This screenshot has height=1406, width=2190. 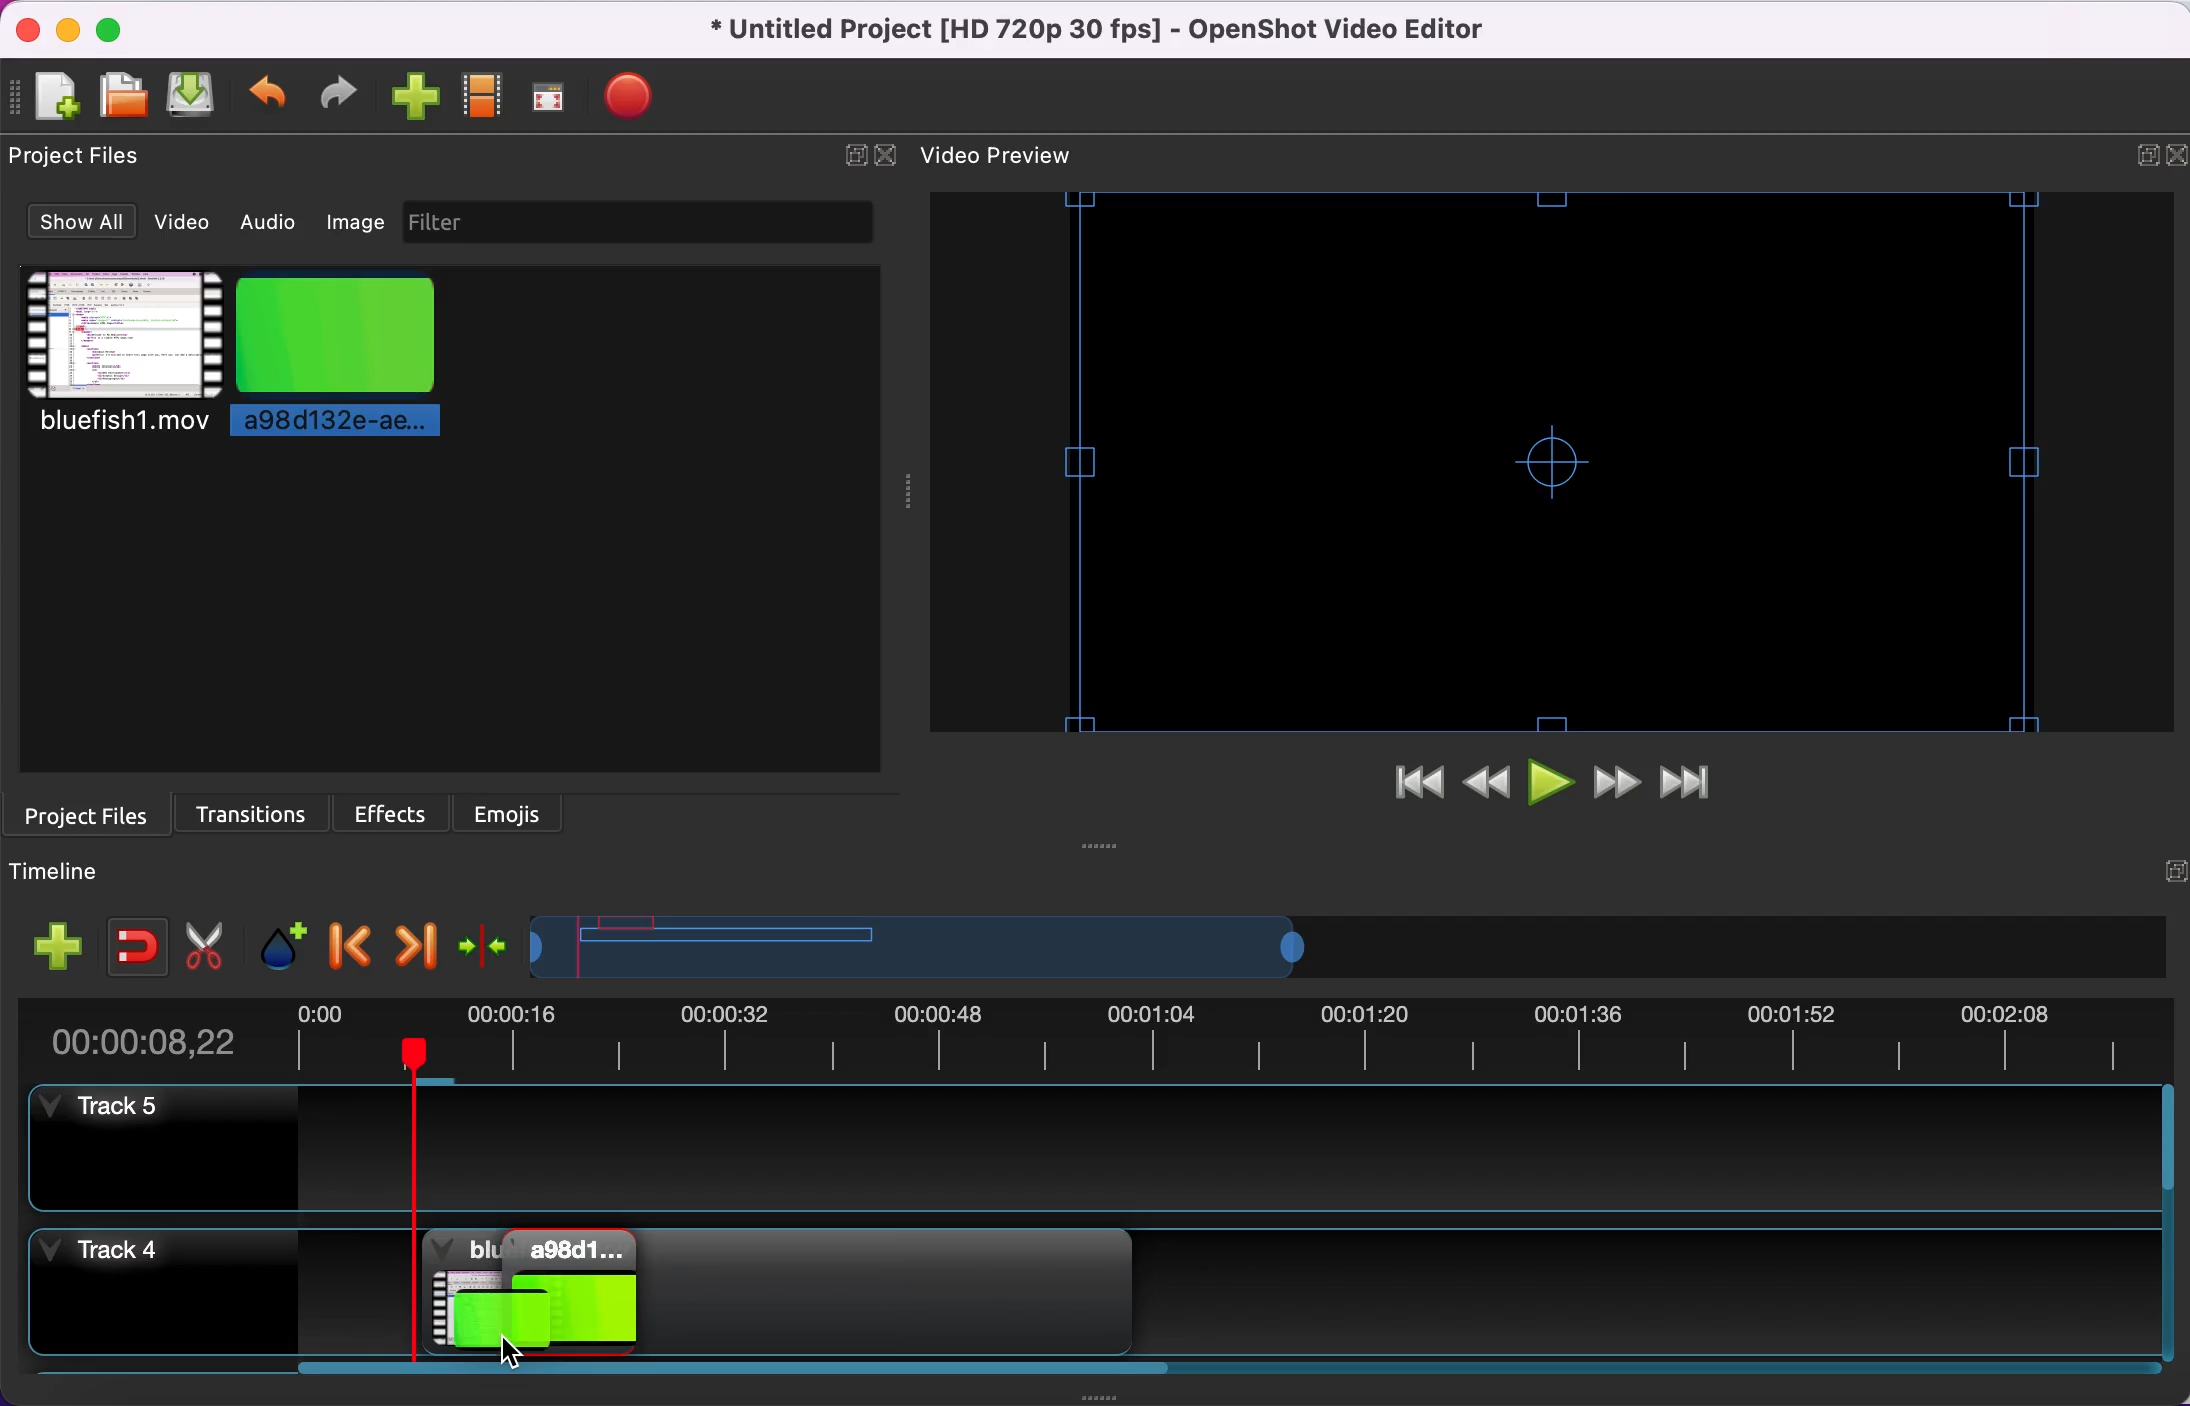 What do you see at coordinates (1418, 785) in the screenshot?
I see `jump to start` at bounding box center [1418, 785].